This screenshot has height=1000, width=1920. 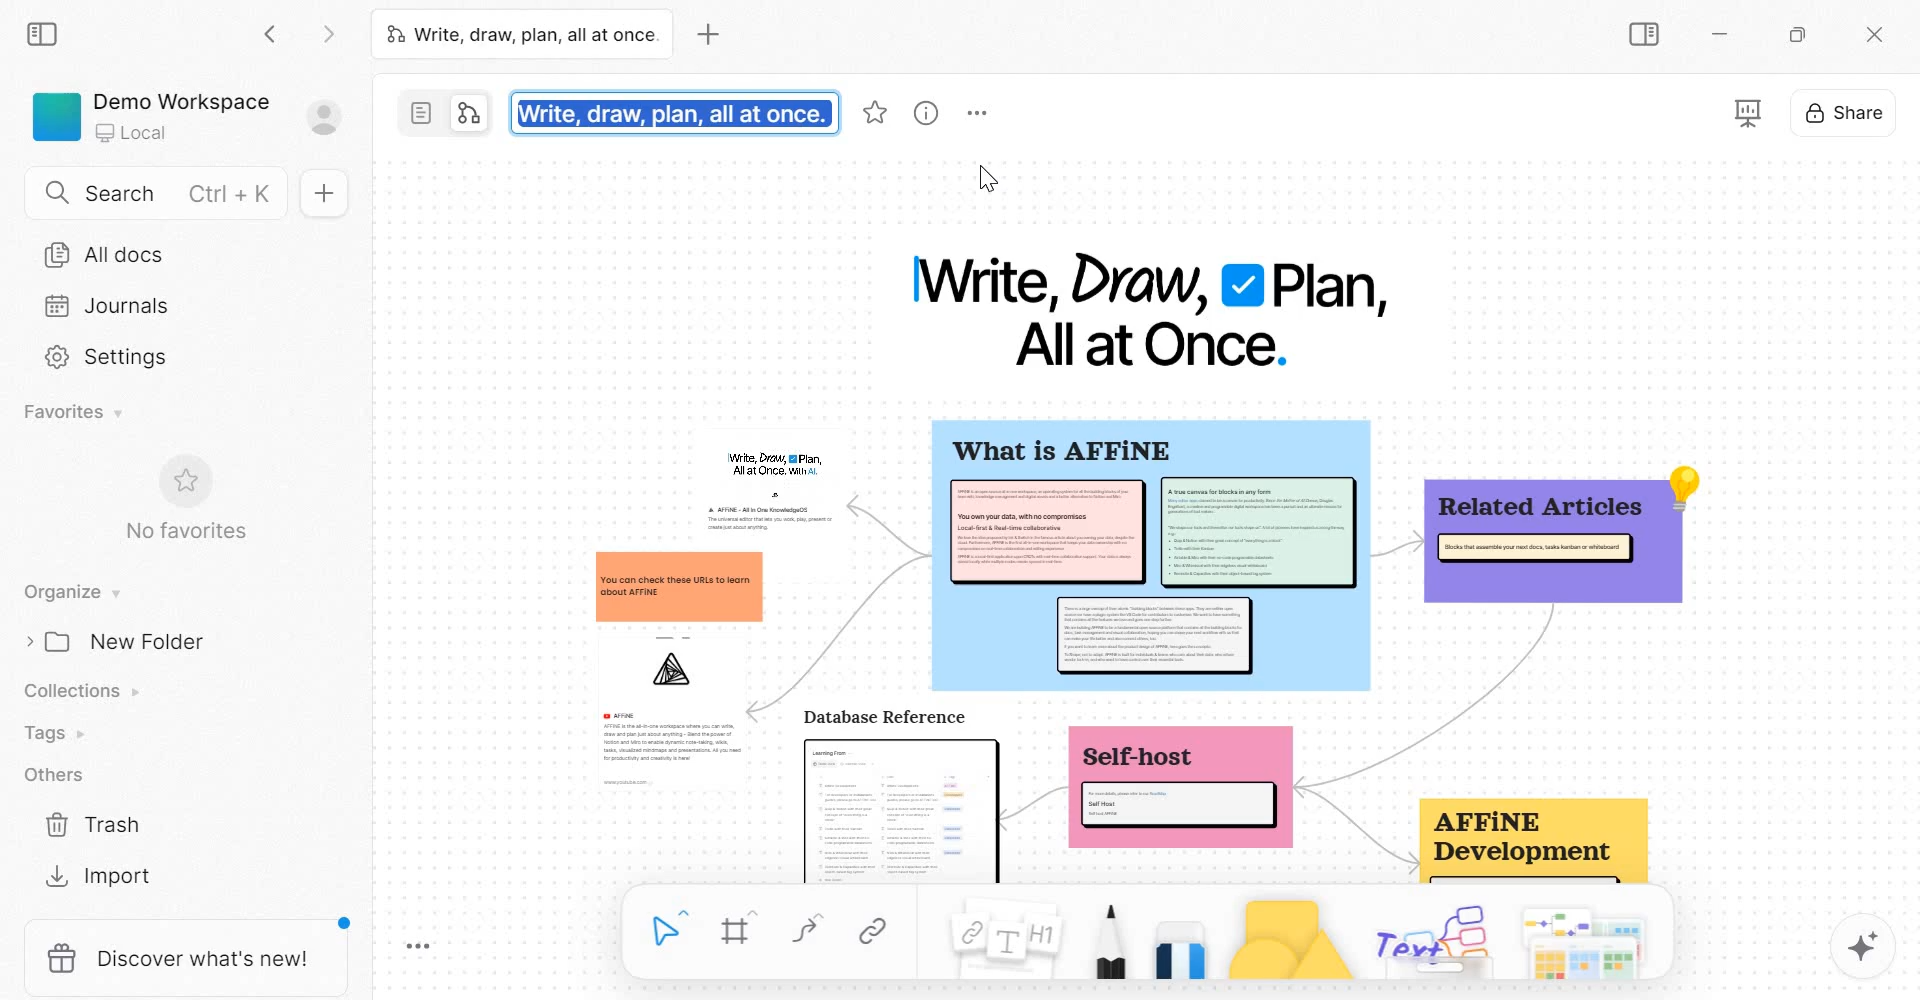 I want to click on Demo Workspace, so click(x=196, y=116).